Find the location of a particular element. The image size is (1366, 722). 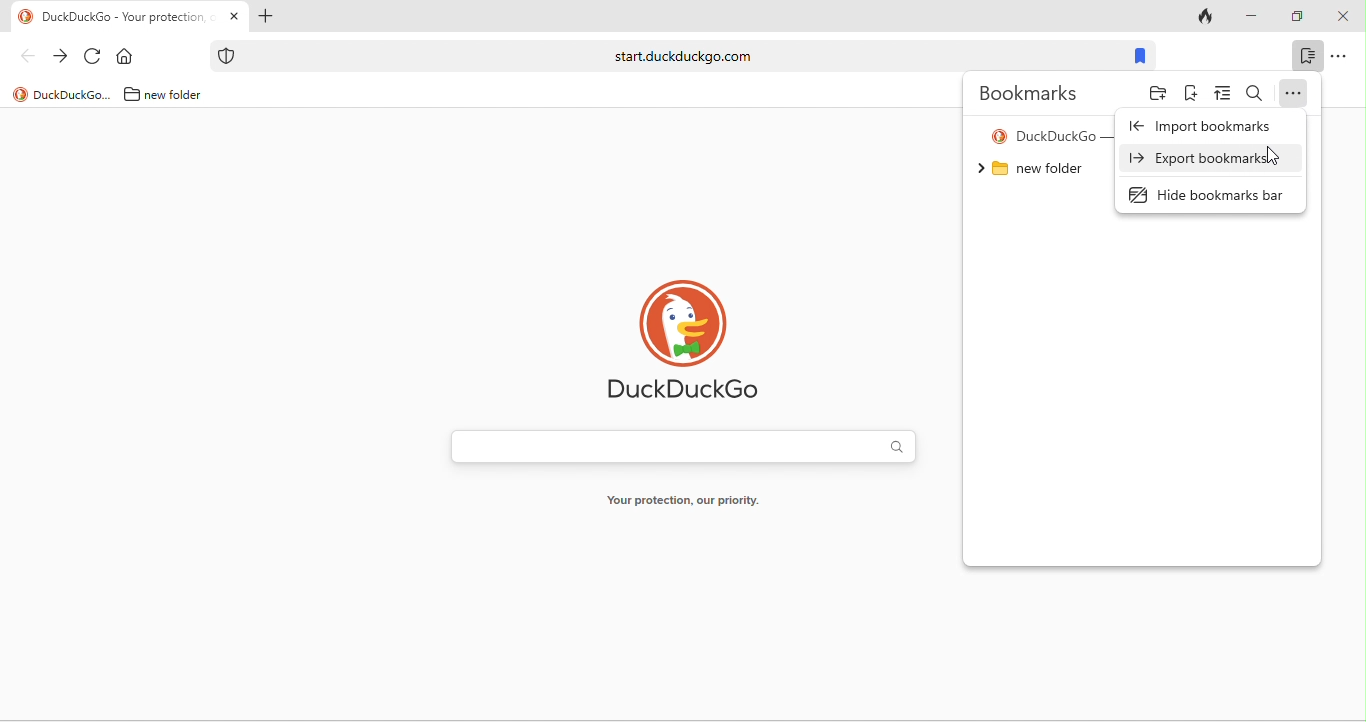

track tab is located at coordinates (1205, 18).